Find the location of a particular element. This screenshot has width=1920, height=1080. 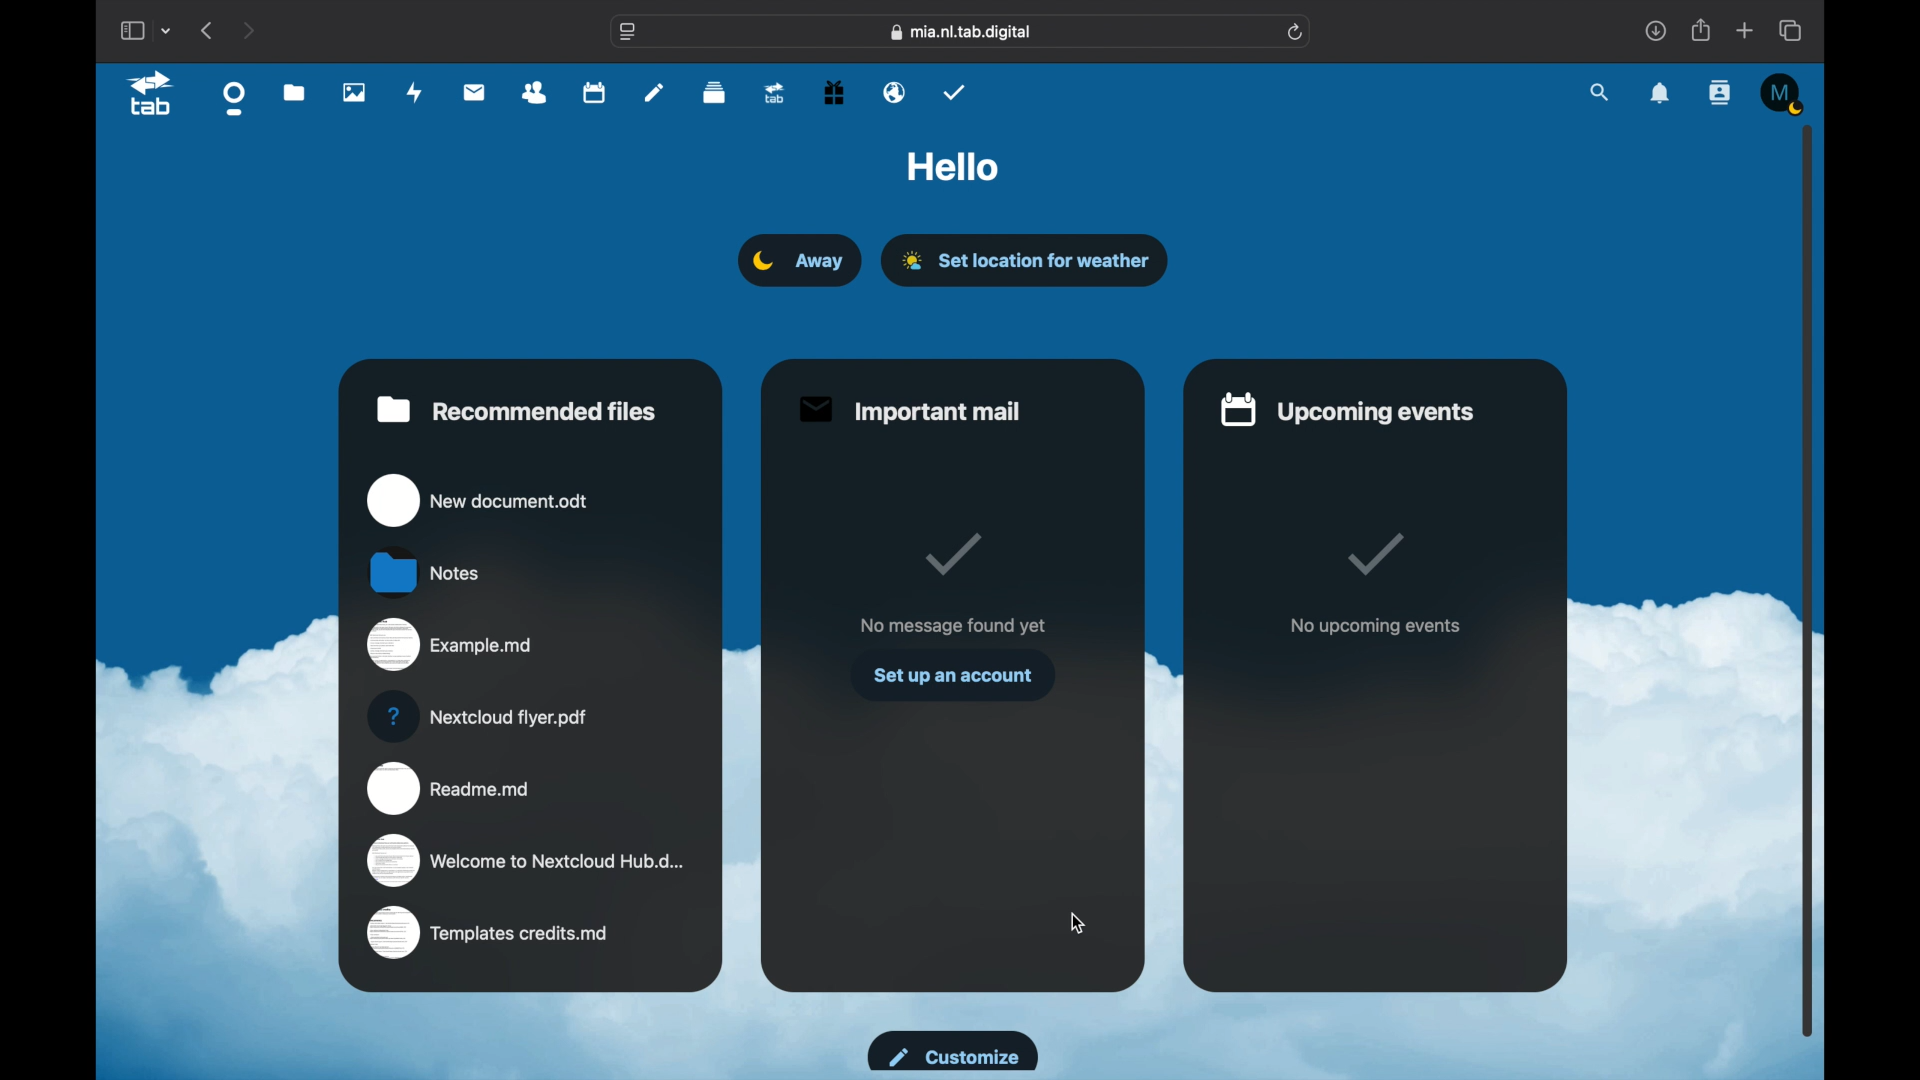

no upcoming events is located at coordinates (1376, 626).